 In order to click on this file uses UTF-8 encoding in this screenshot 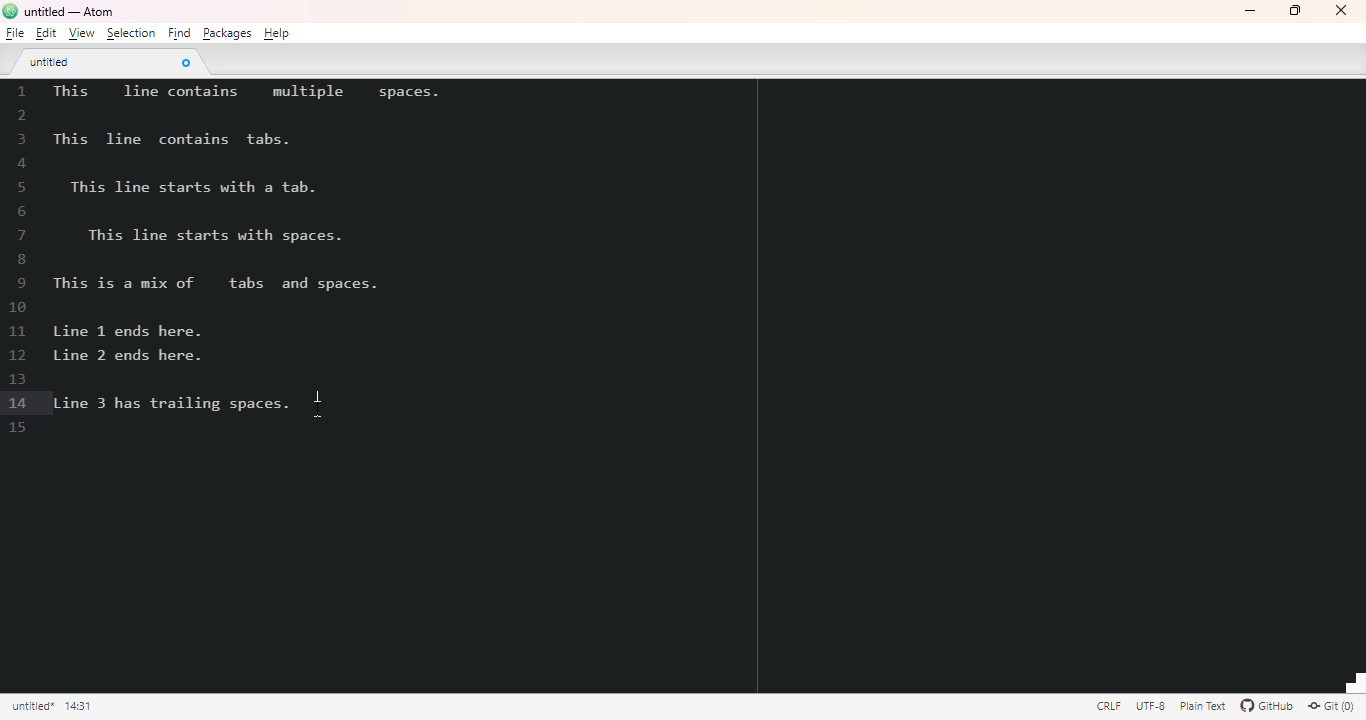, I will do `click(1151, 706)`.